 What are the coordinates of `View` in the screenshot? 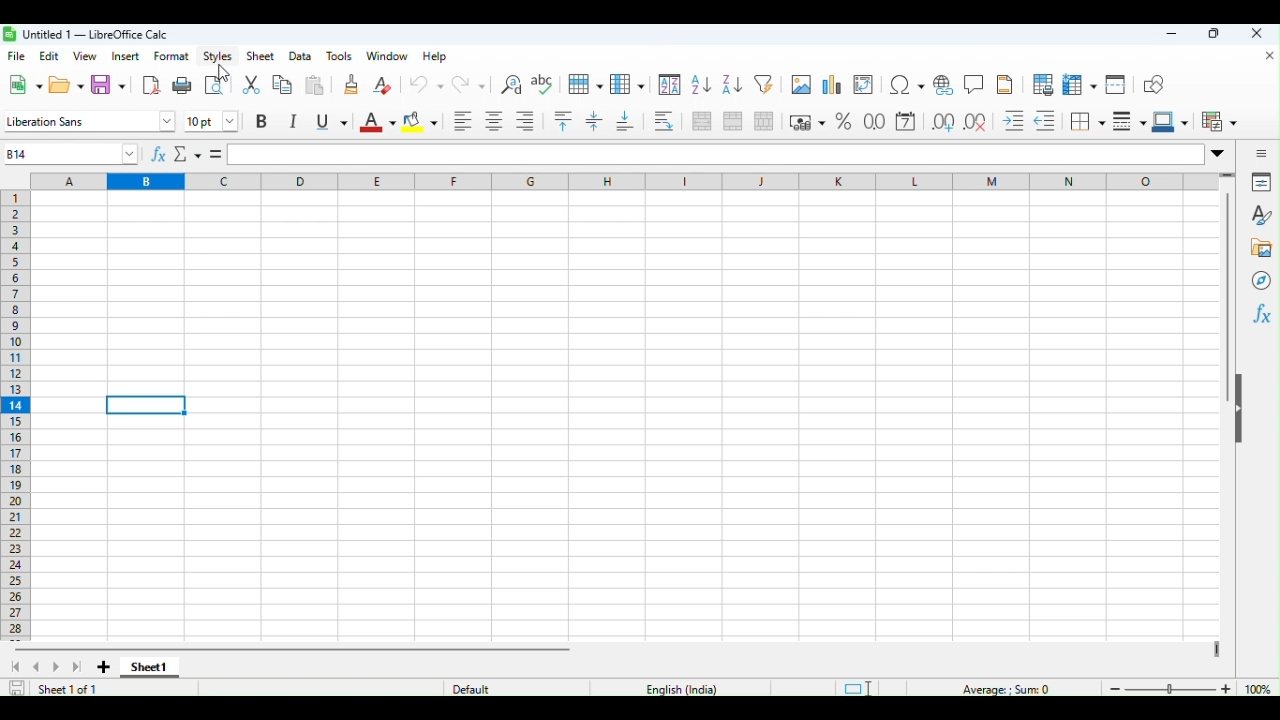 It's located at (86, 54).